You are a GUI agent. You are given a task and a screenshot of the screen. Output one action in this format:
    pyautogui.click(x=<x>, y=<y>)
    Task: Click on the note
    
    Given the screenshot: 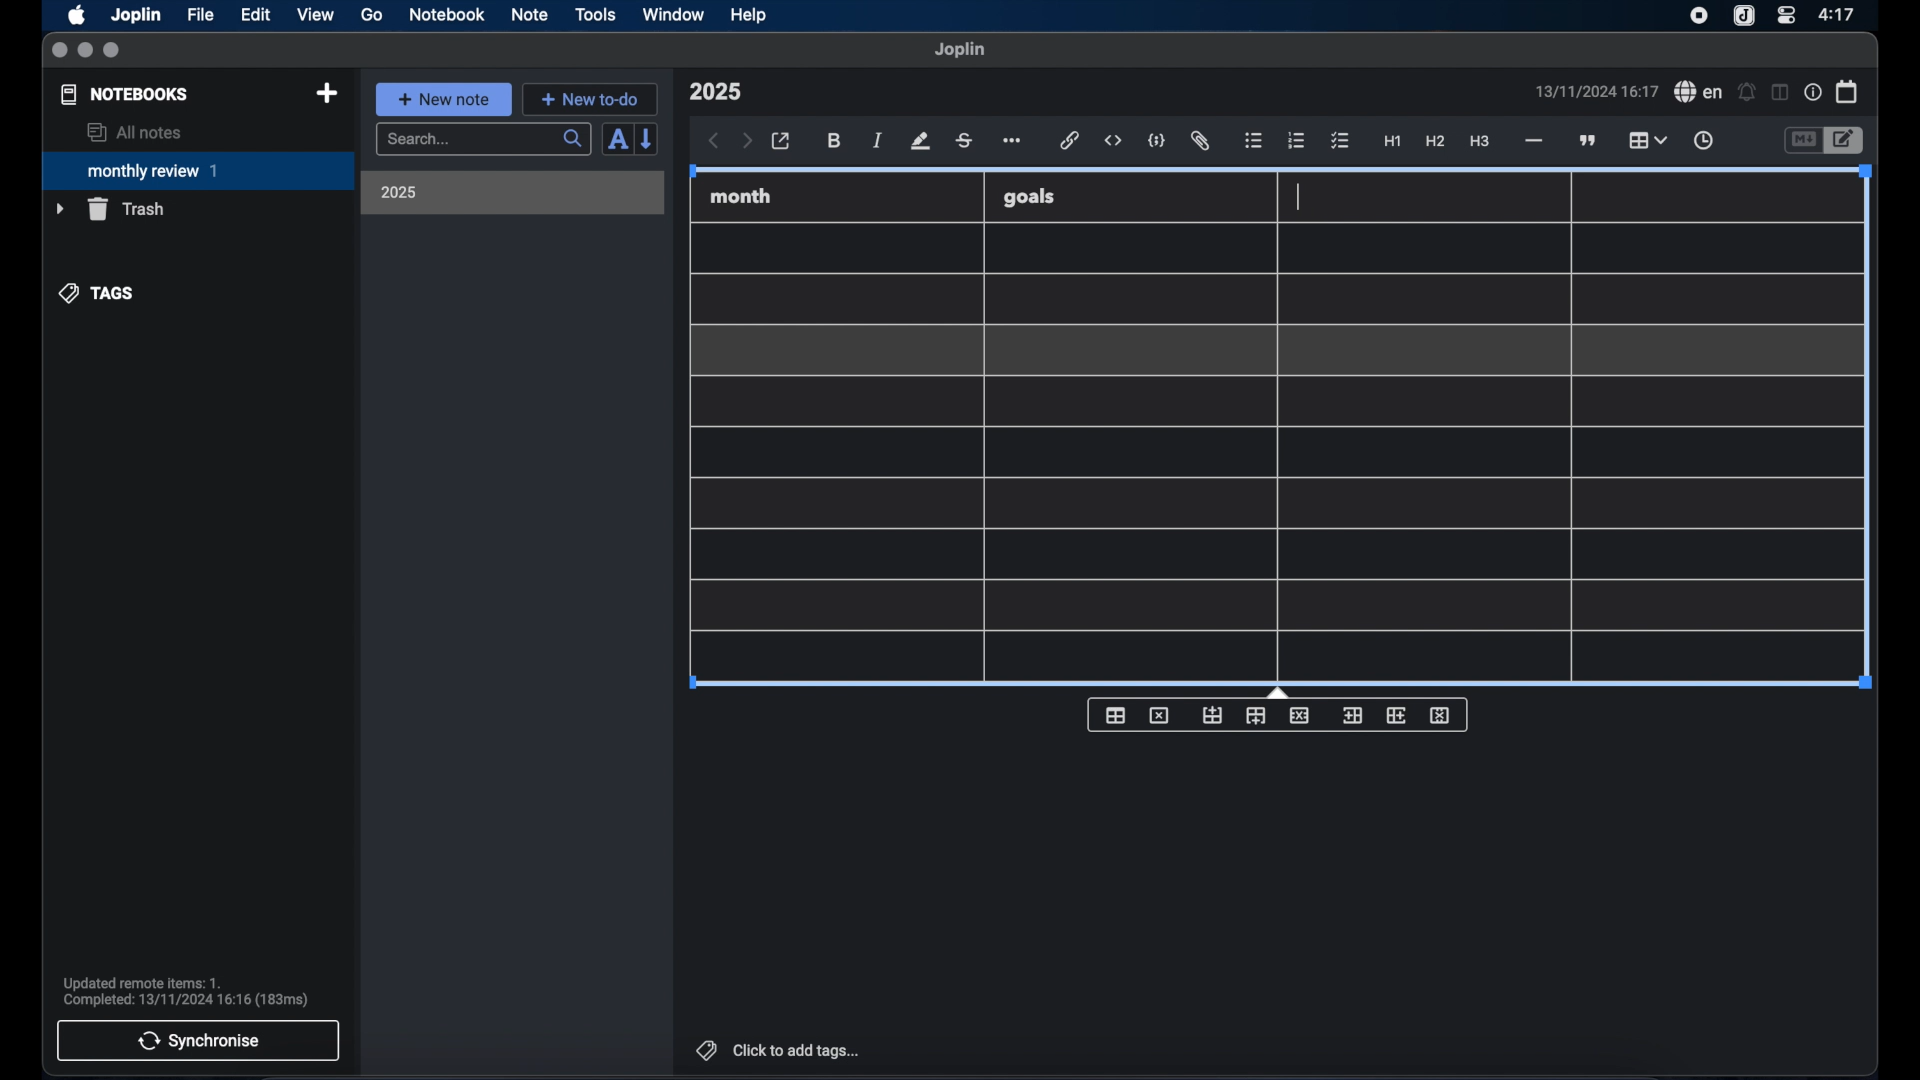 What is the action you would take?
    pyautogui.click(x=530, y=14)
    